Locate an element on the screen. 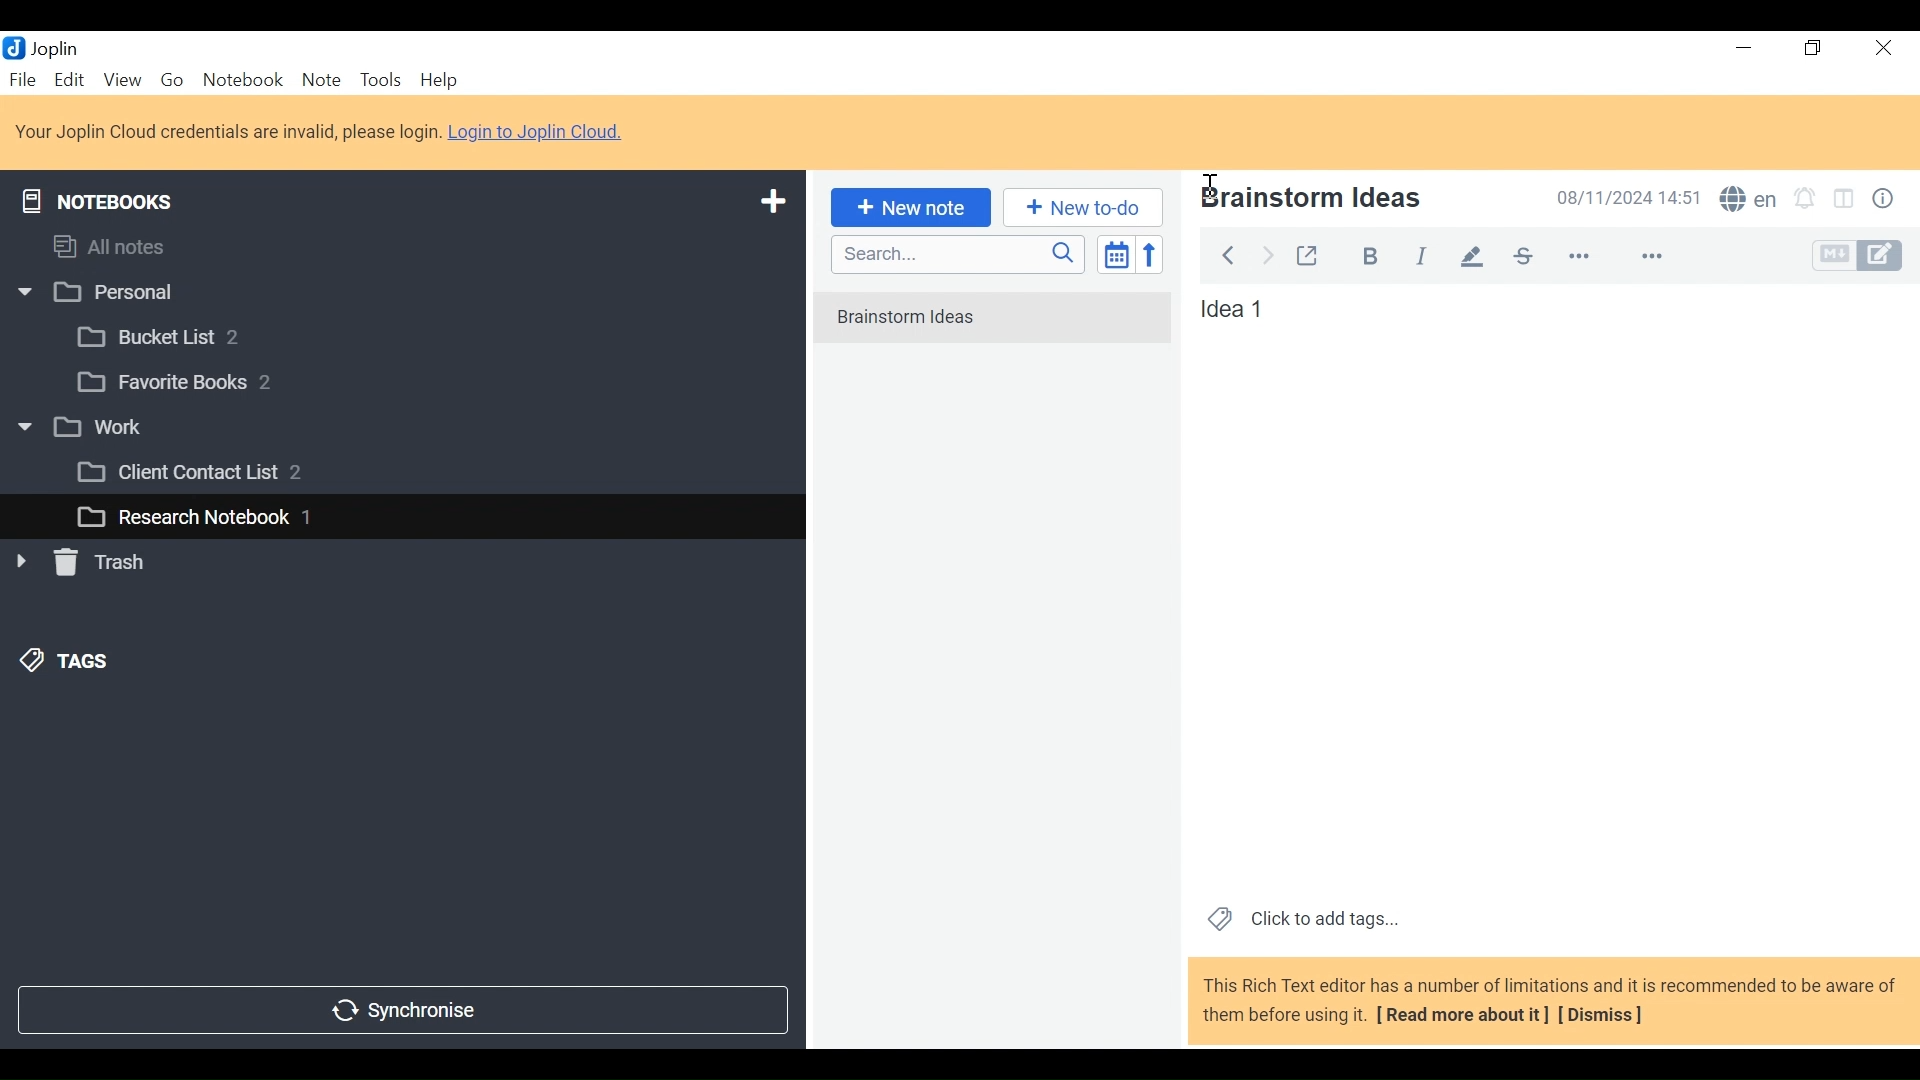 The height and width of the screenshot is (1080, 1920). [3 Client Contact List 2 is located at coordinates (219, 477).